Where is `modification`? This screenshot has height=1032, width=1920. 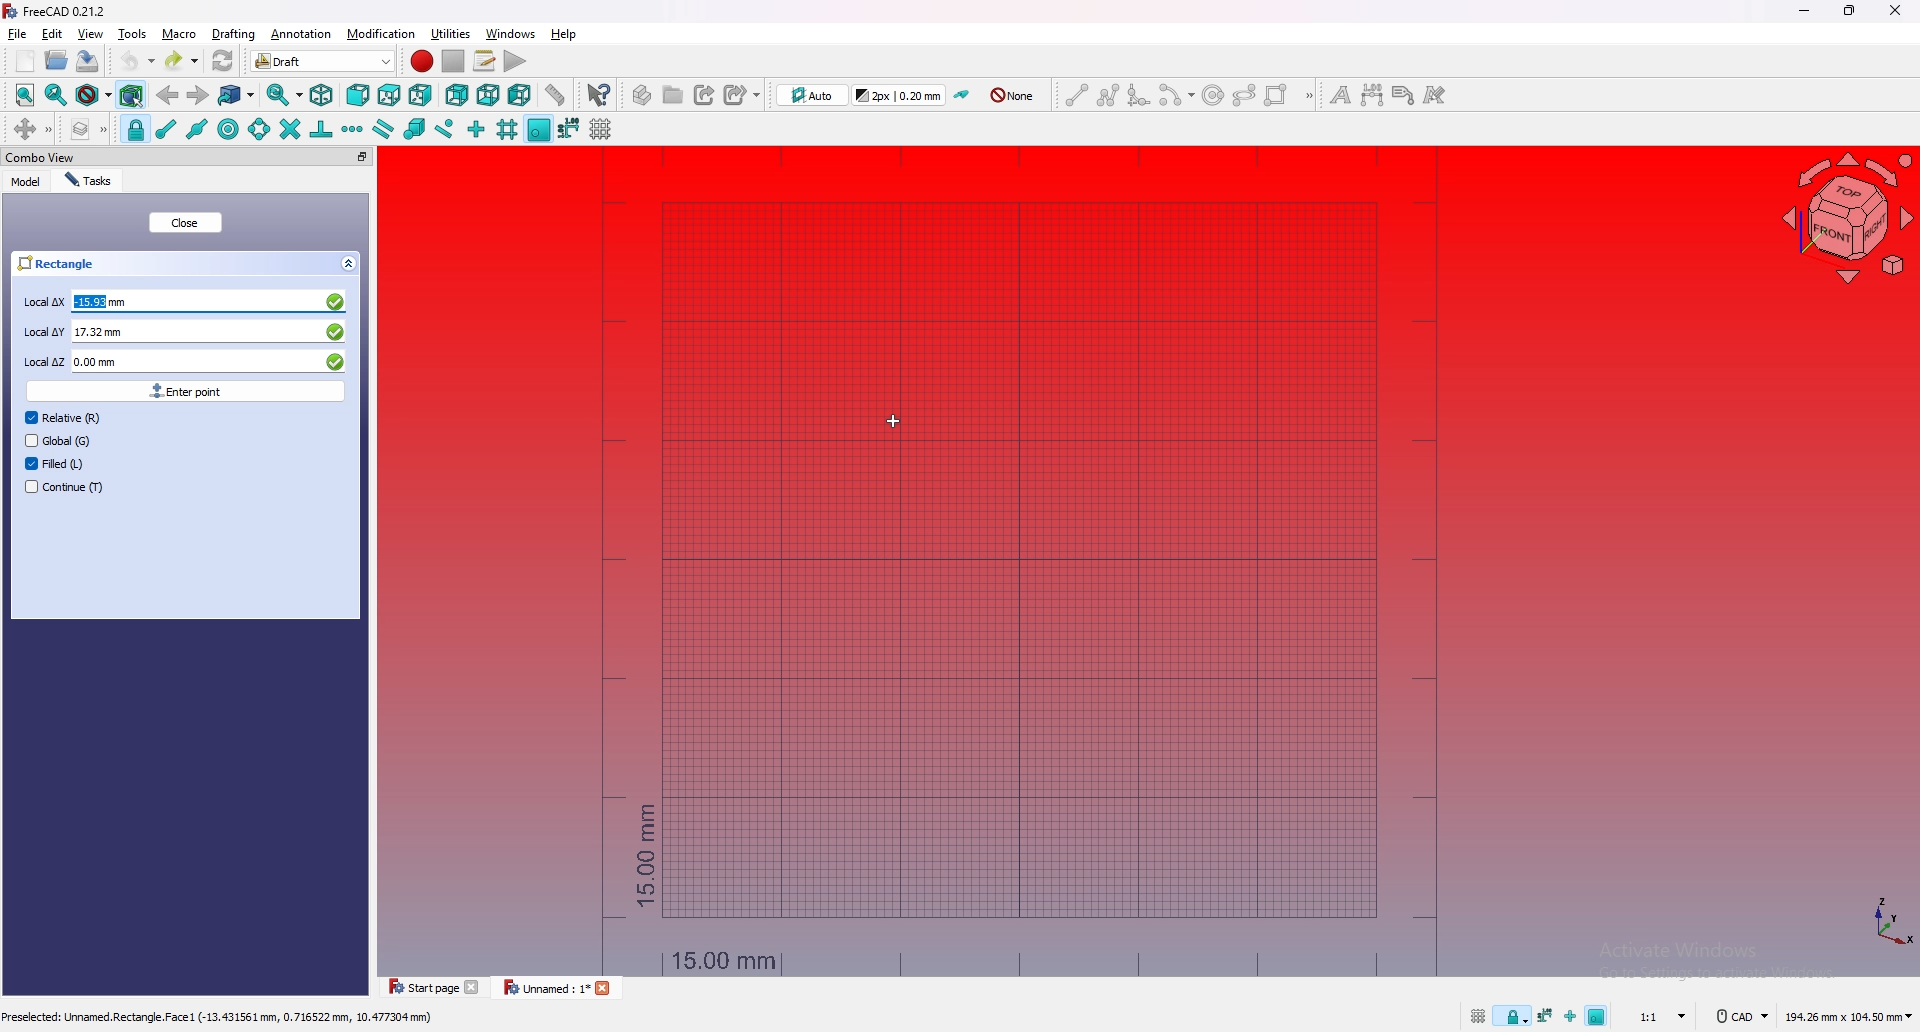
modification is located at coordinates (383, 34).